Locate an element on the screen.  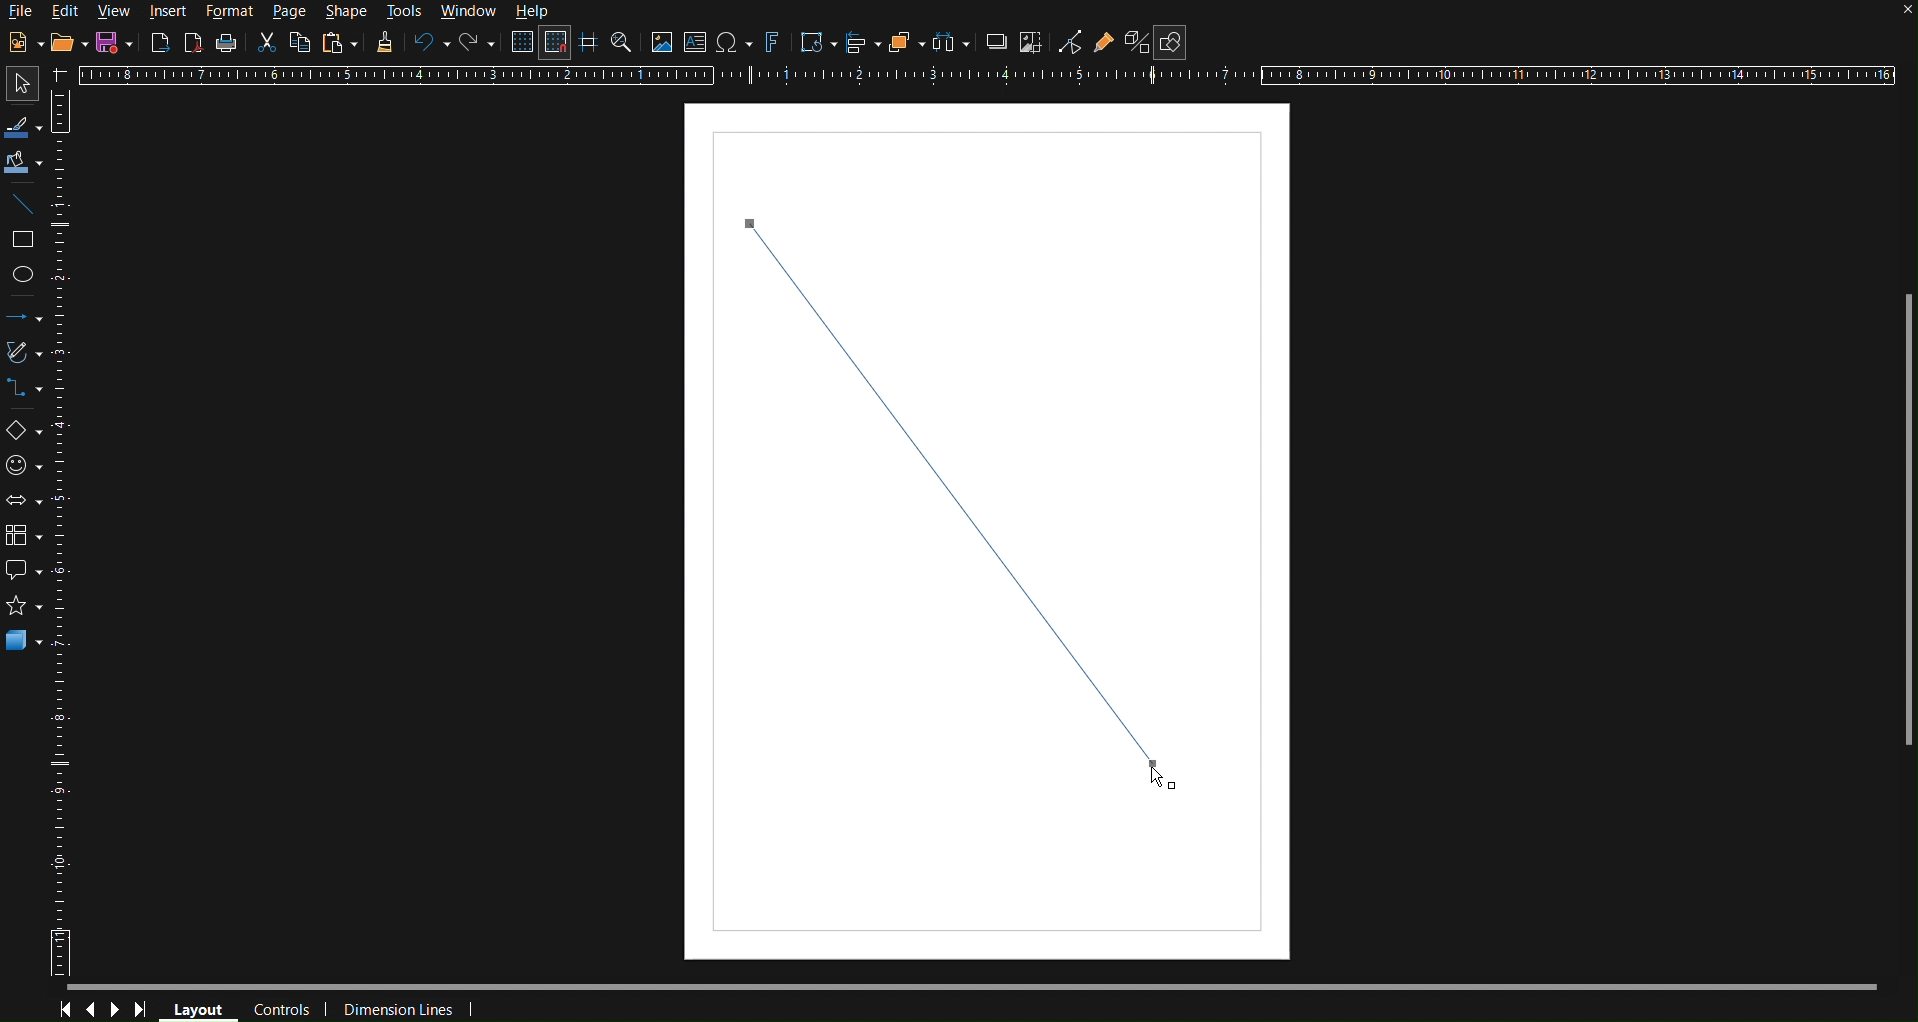
Layout is located at coordinates (200, 1009).